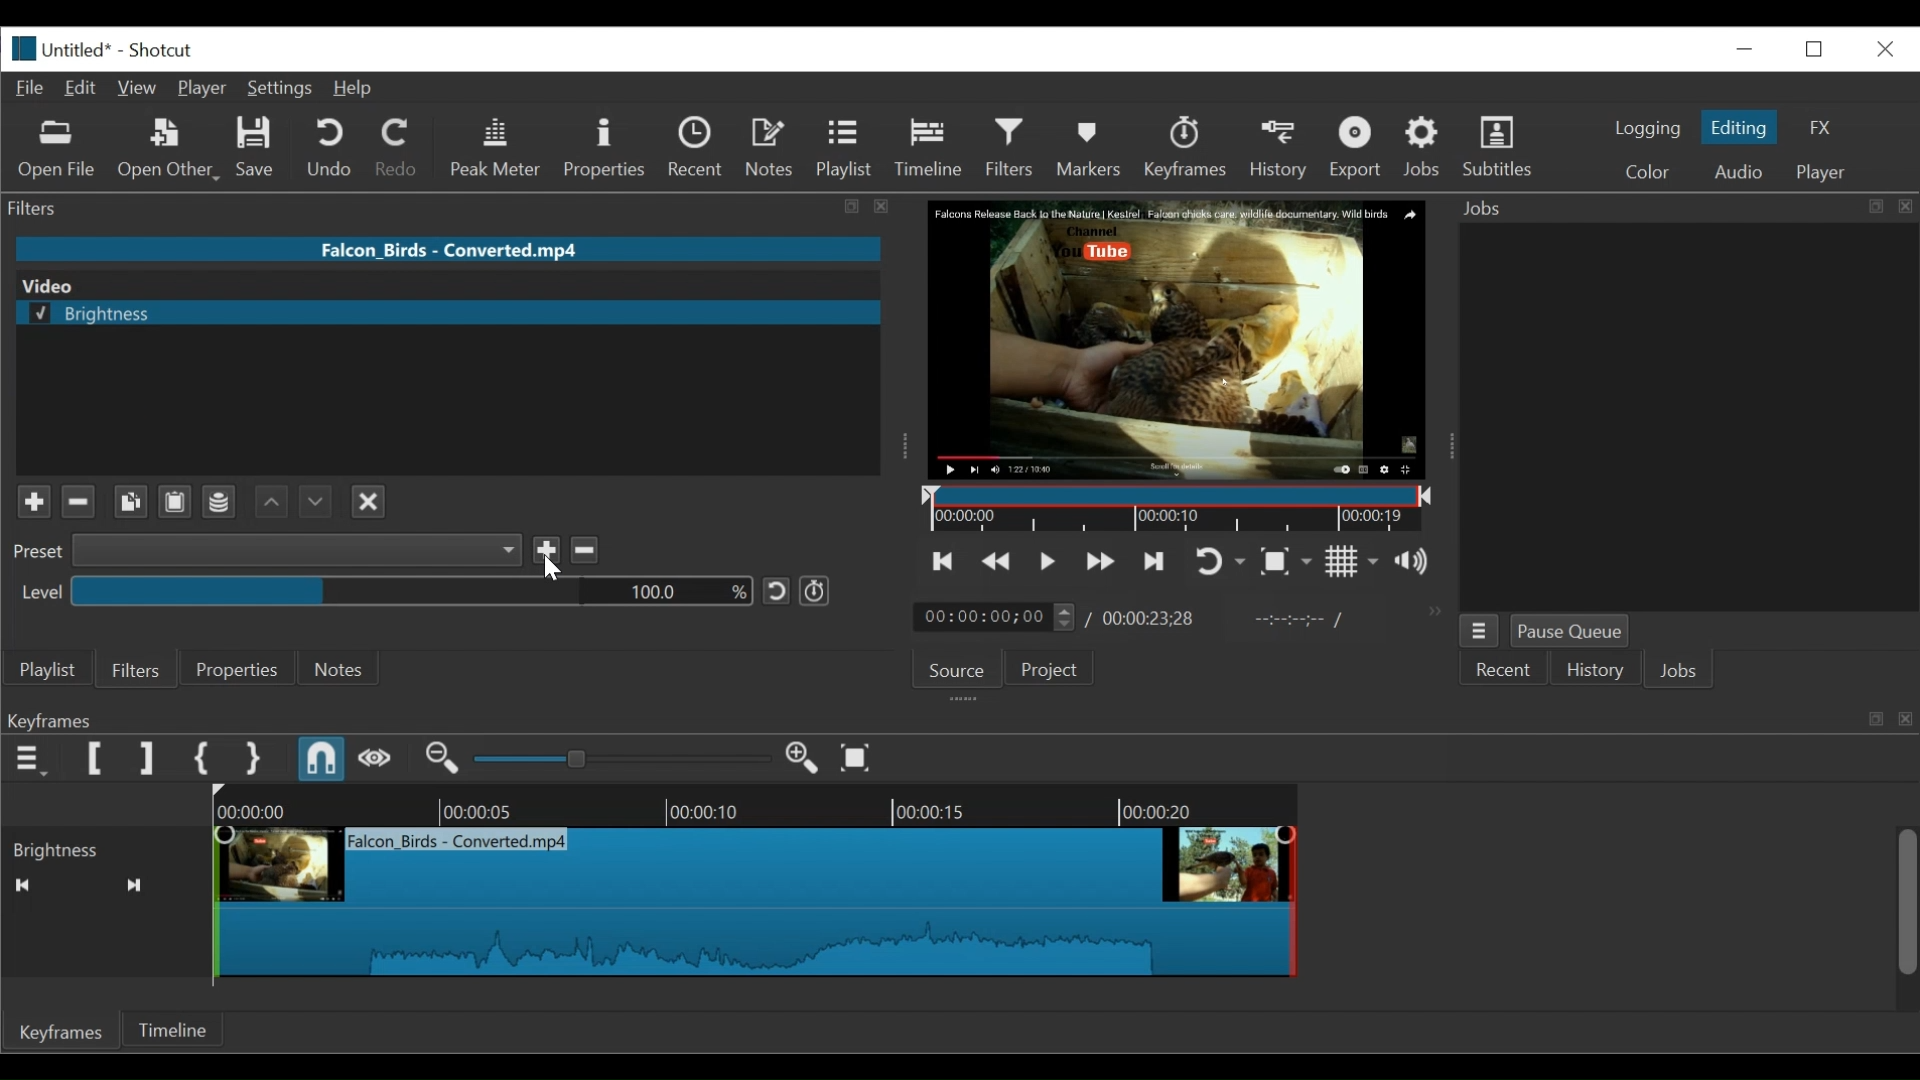 The image size is (1920, 1080). I want to click on Zoom keyframe to fit, so click(861, 756).